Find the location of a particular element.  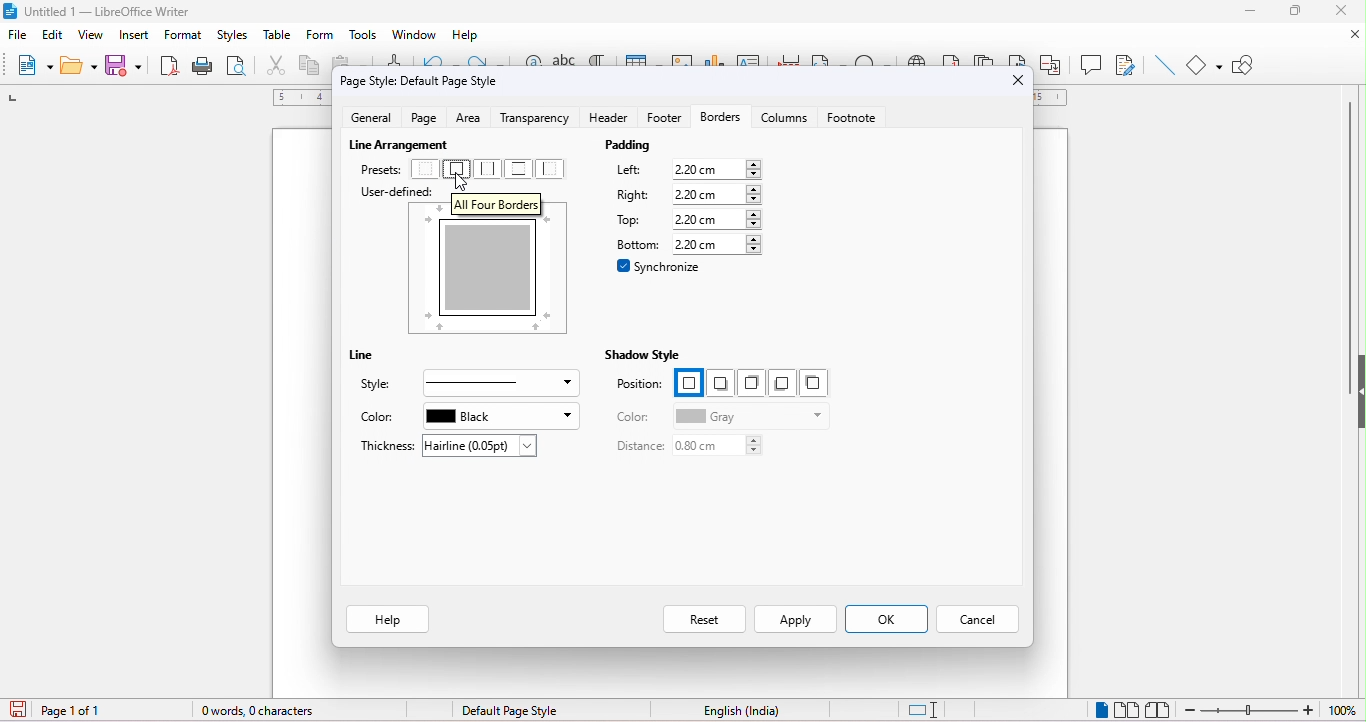

comment is located at coordinates (1092, 64).